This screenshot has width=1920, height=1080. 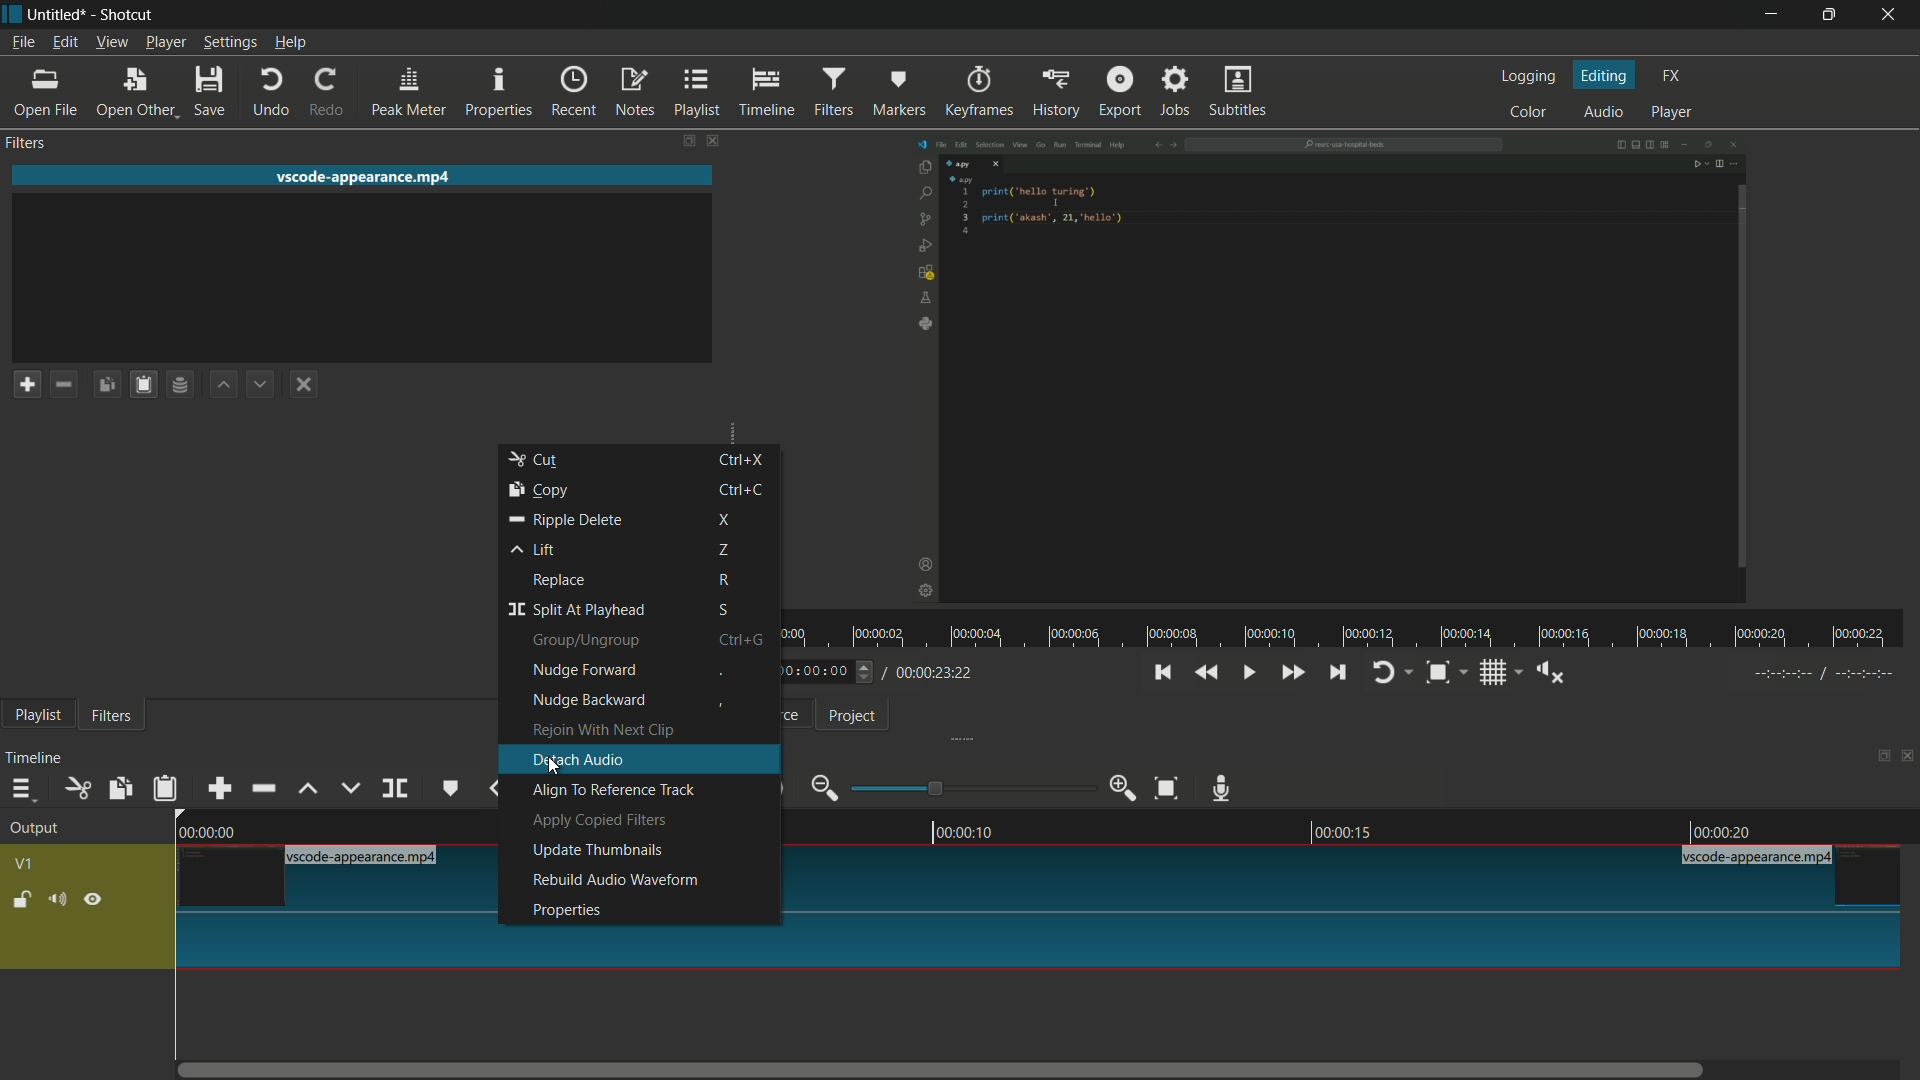 What do you see at coordinates (536, 461) in the screenshot?
I see `cut` at bounding box center [536, 461].